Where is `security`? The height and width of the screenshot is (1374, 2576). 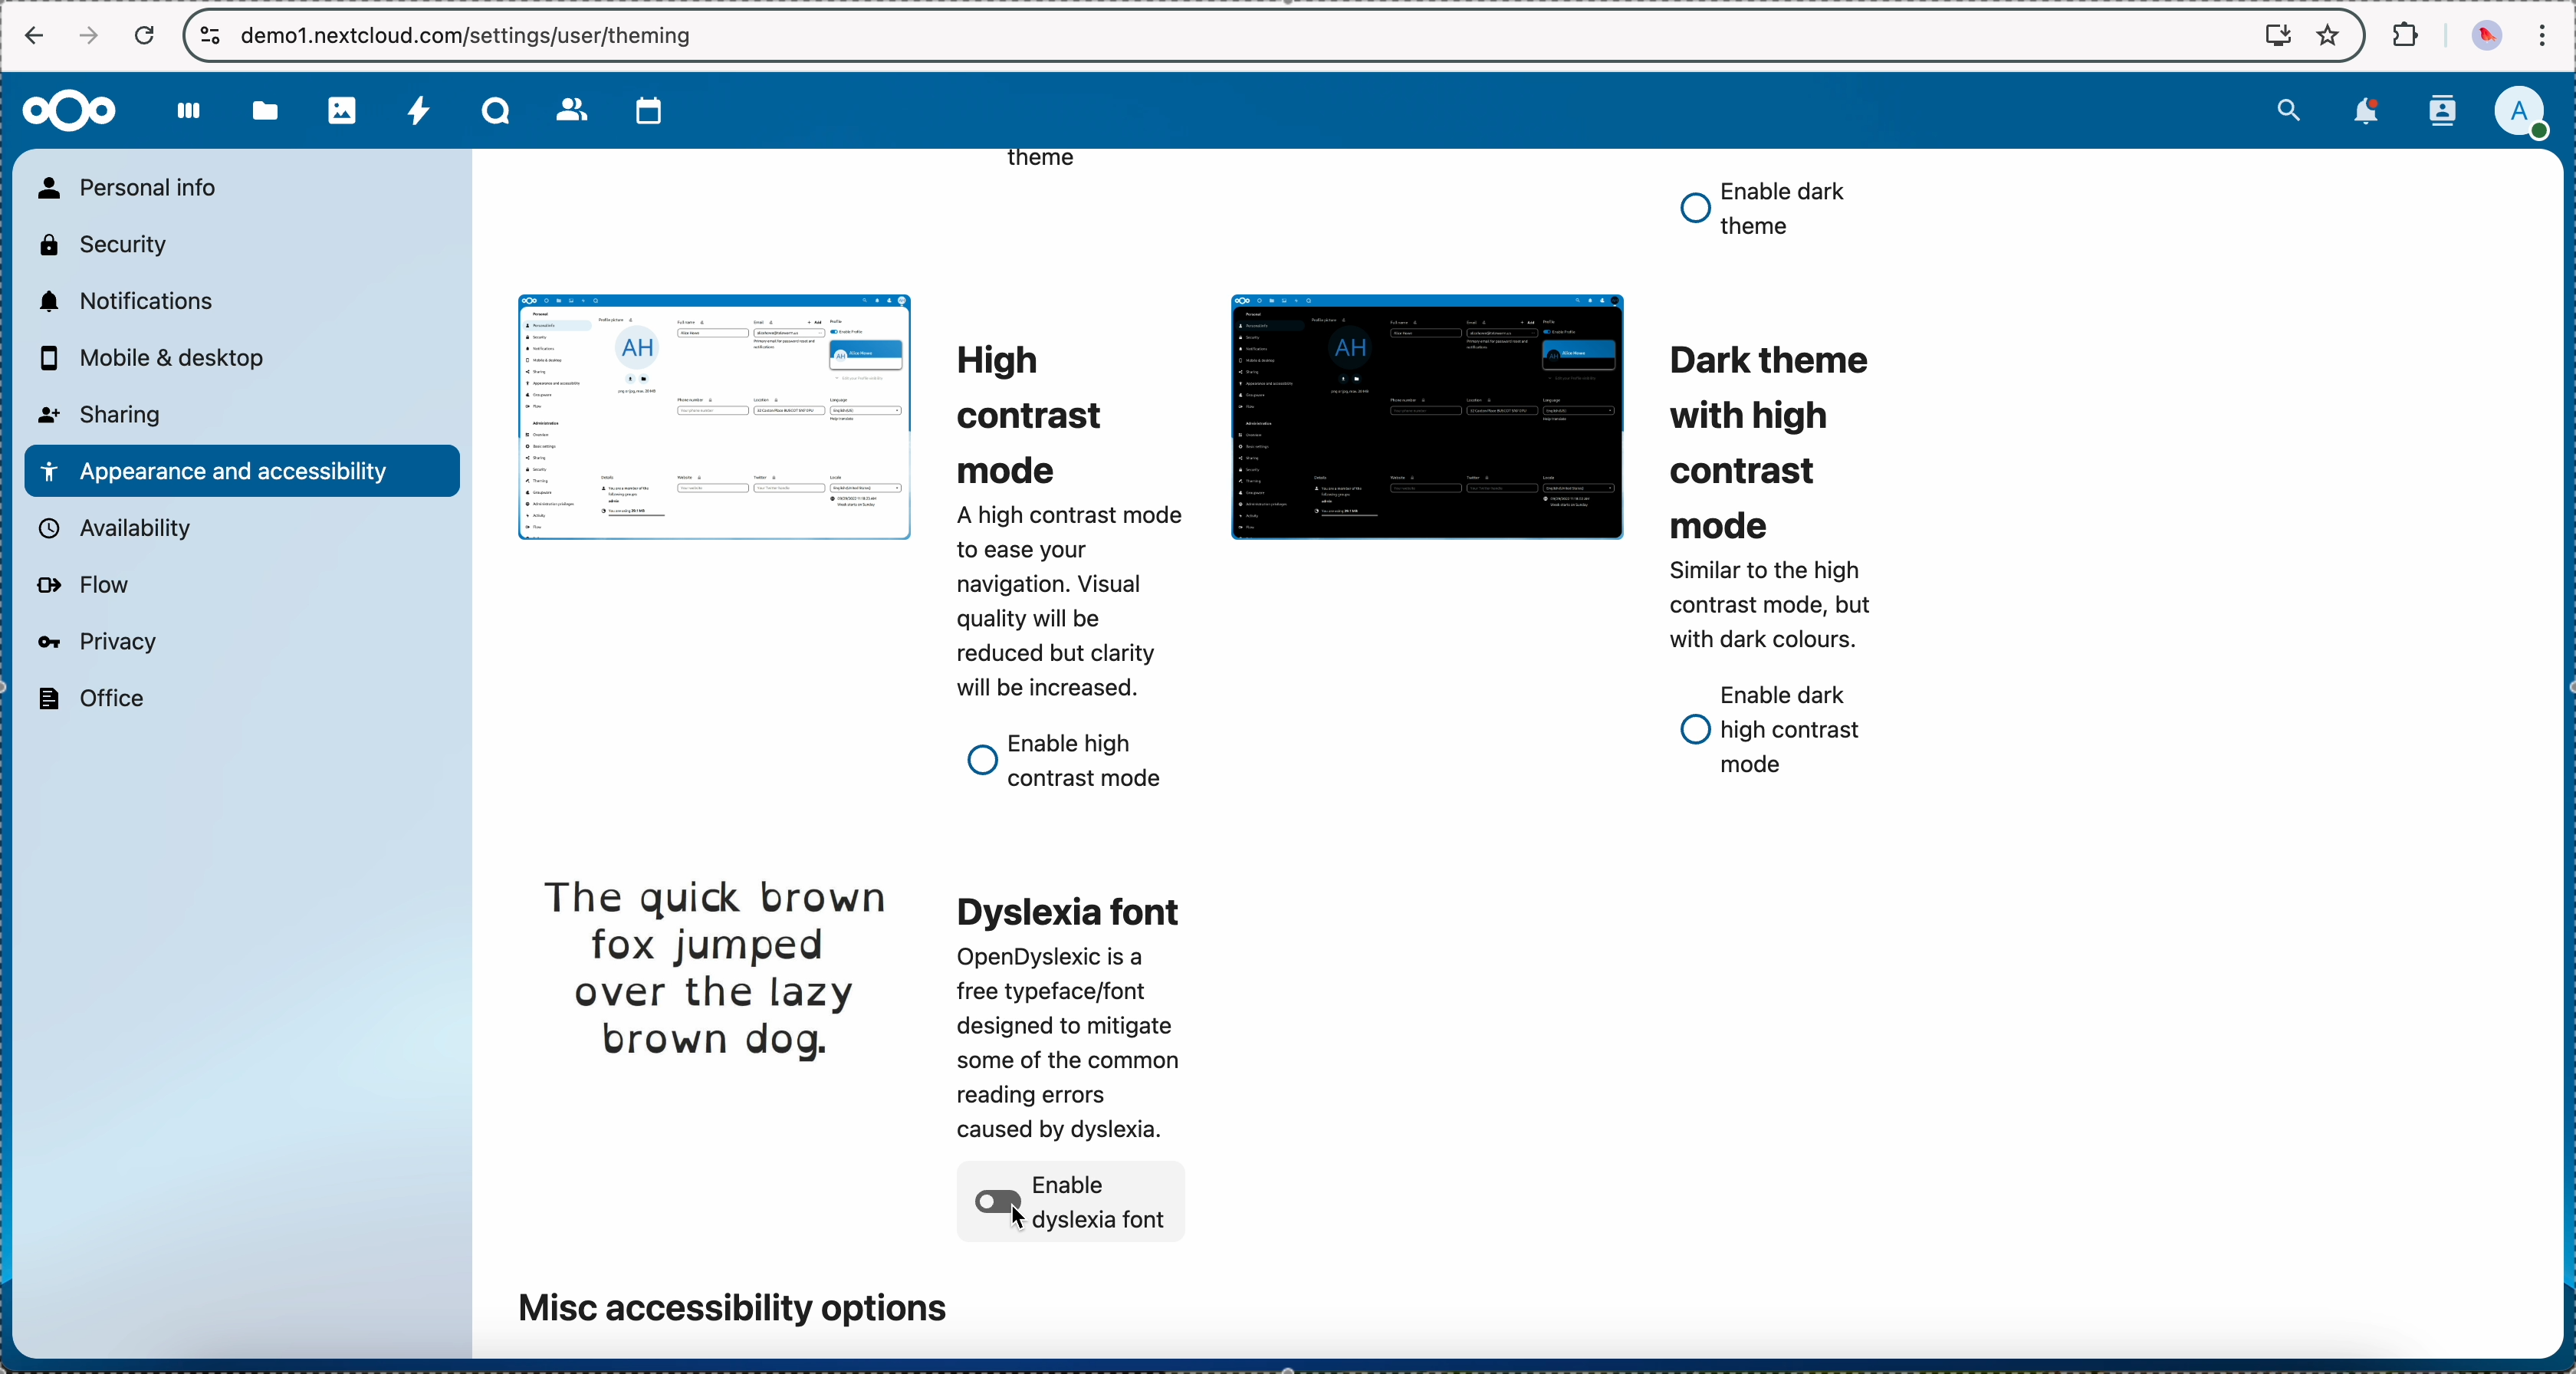
security is located at coordinates (106, 246).